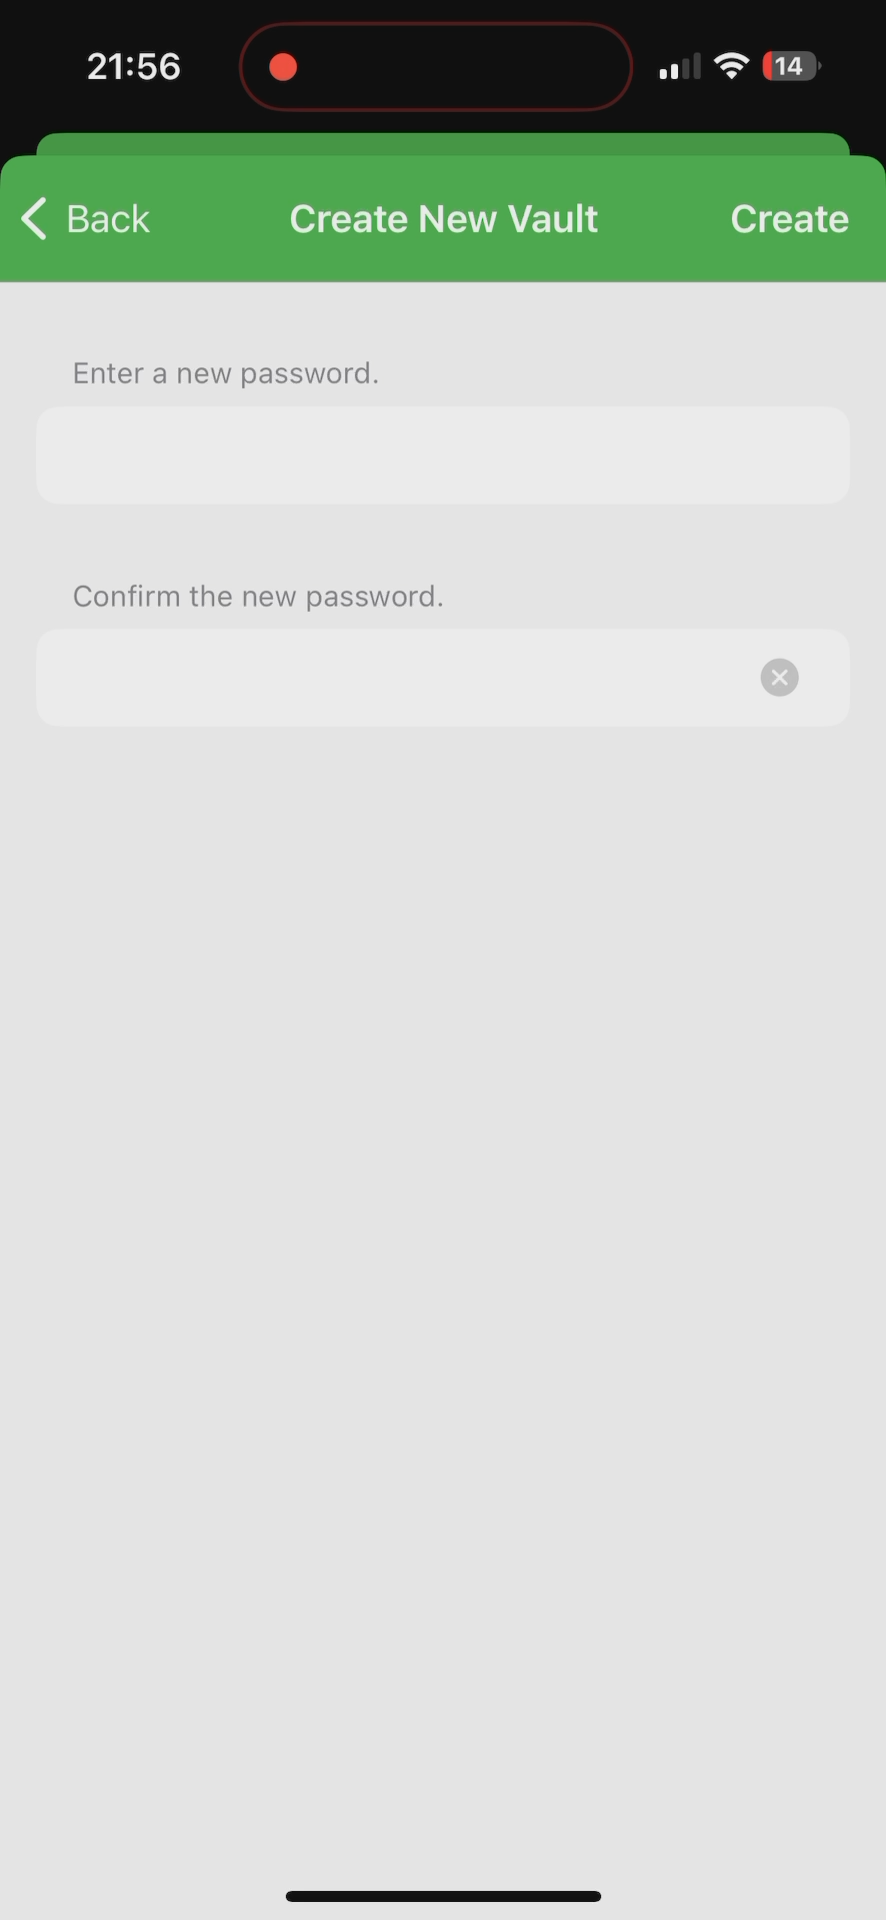 Image resolution: width=886 pixels, height=1920 pixels. I want to click on recording the screen, so click(283, 63).